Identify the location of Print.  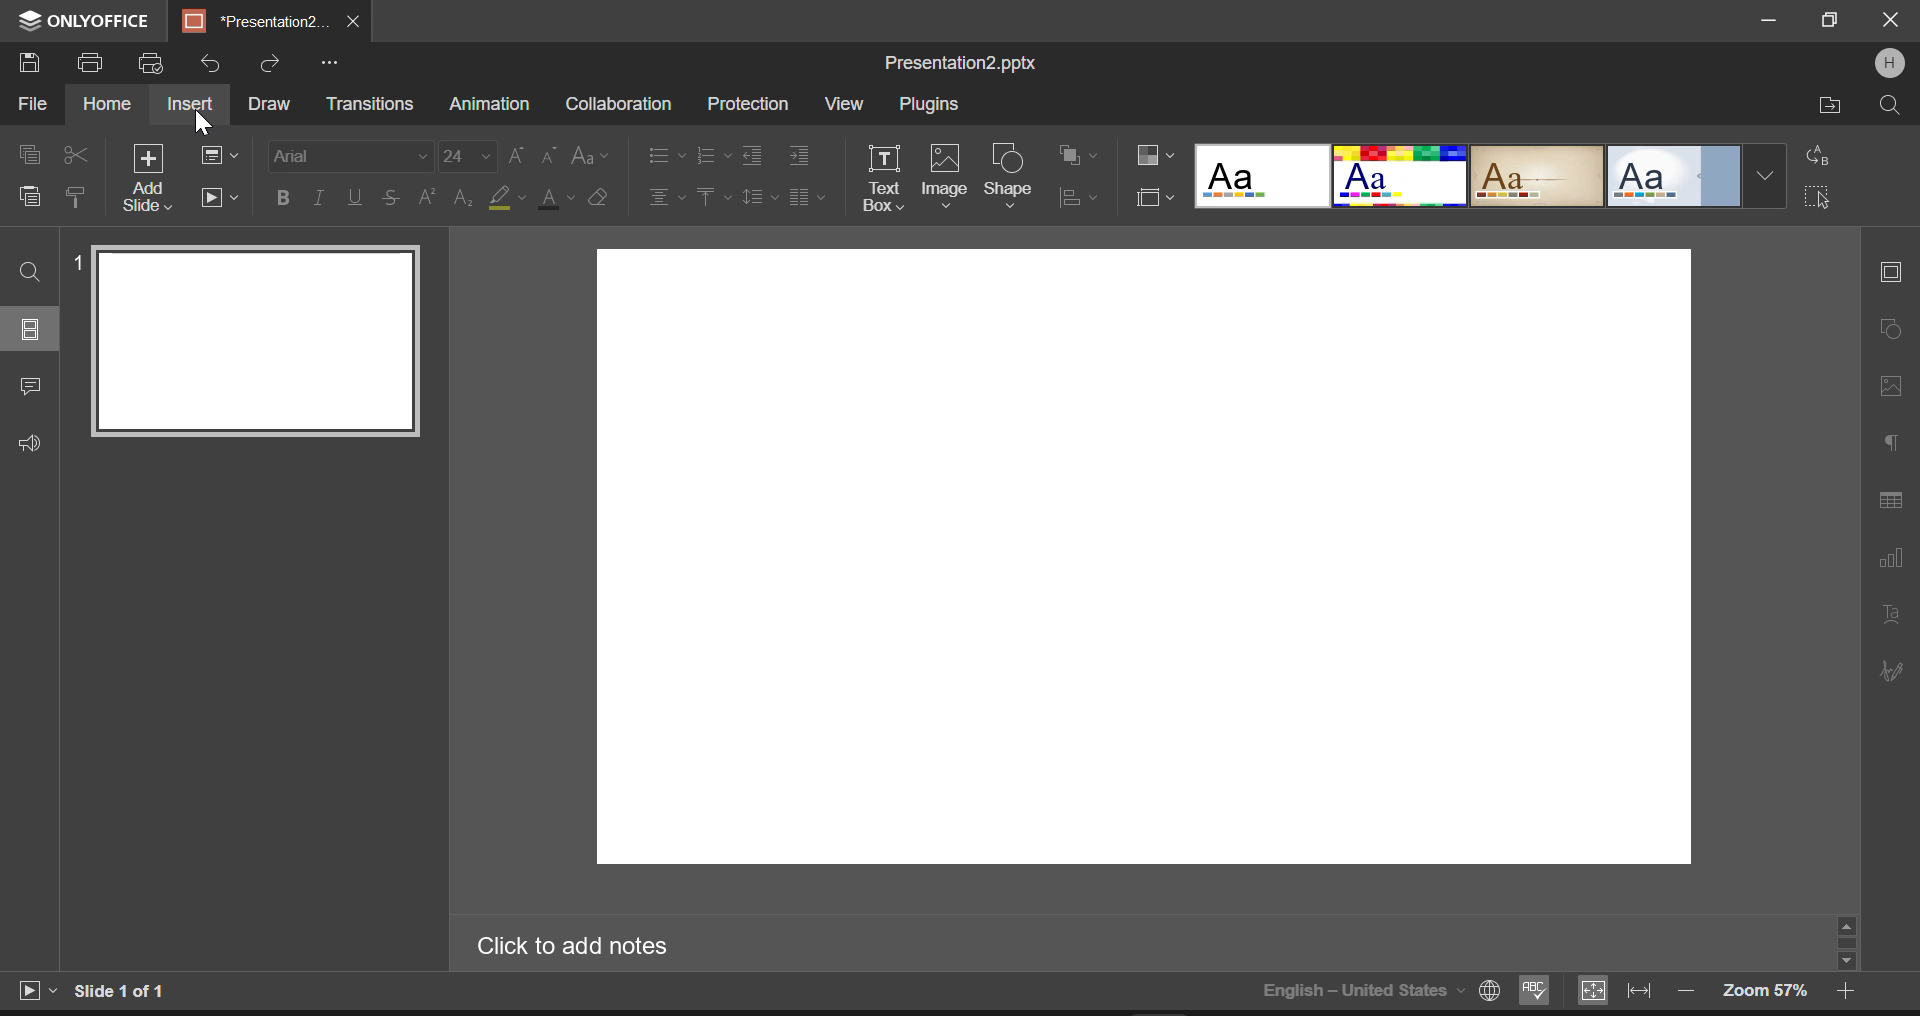
(94, 65).